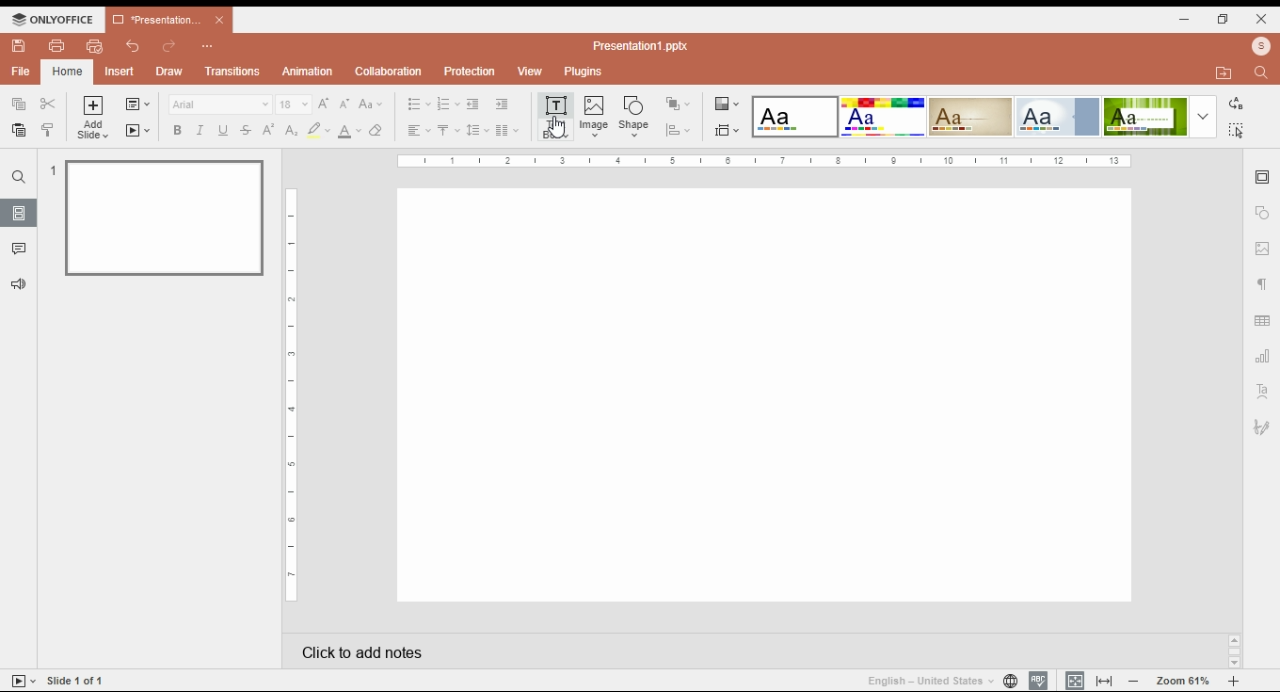  Describe the element at coordinates (1263, 359) in the screenshot. I see `chart settings` at that location.